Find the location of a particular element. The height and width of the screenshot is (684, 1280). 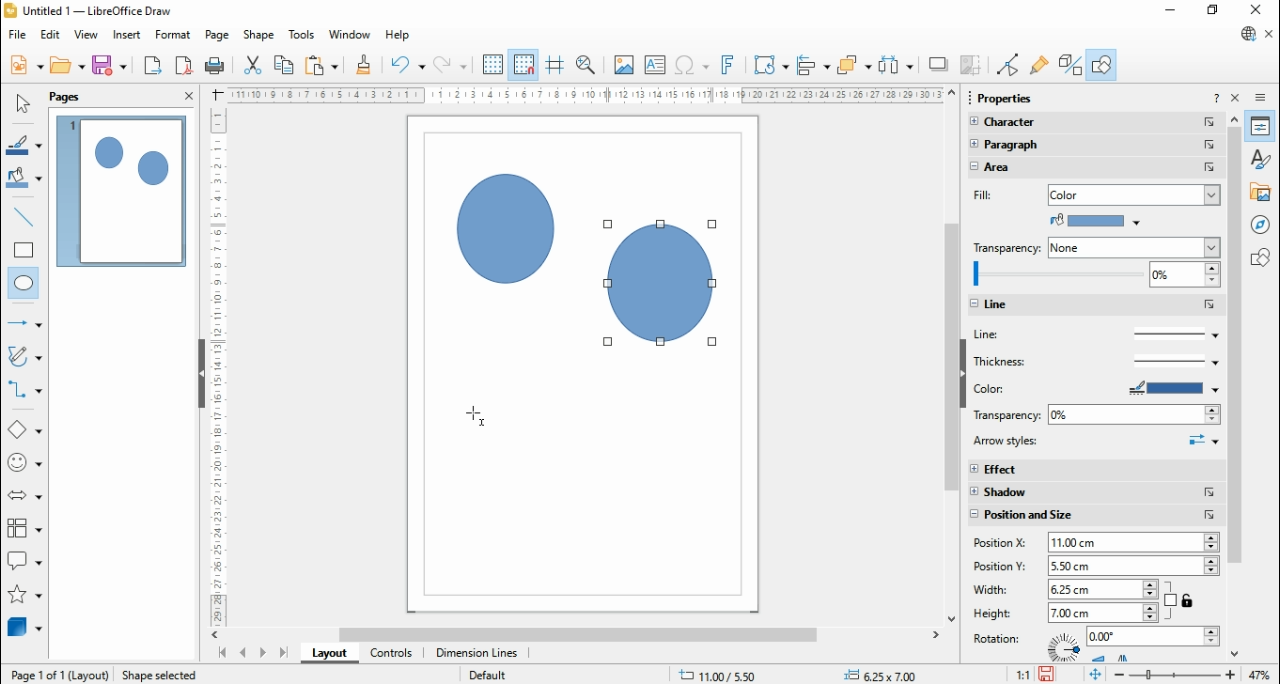

0.00 is located at coordinates (1153, 637).